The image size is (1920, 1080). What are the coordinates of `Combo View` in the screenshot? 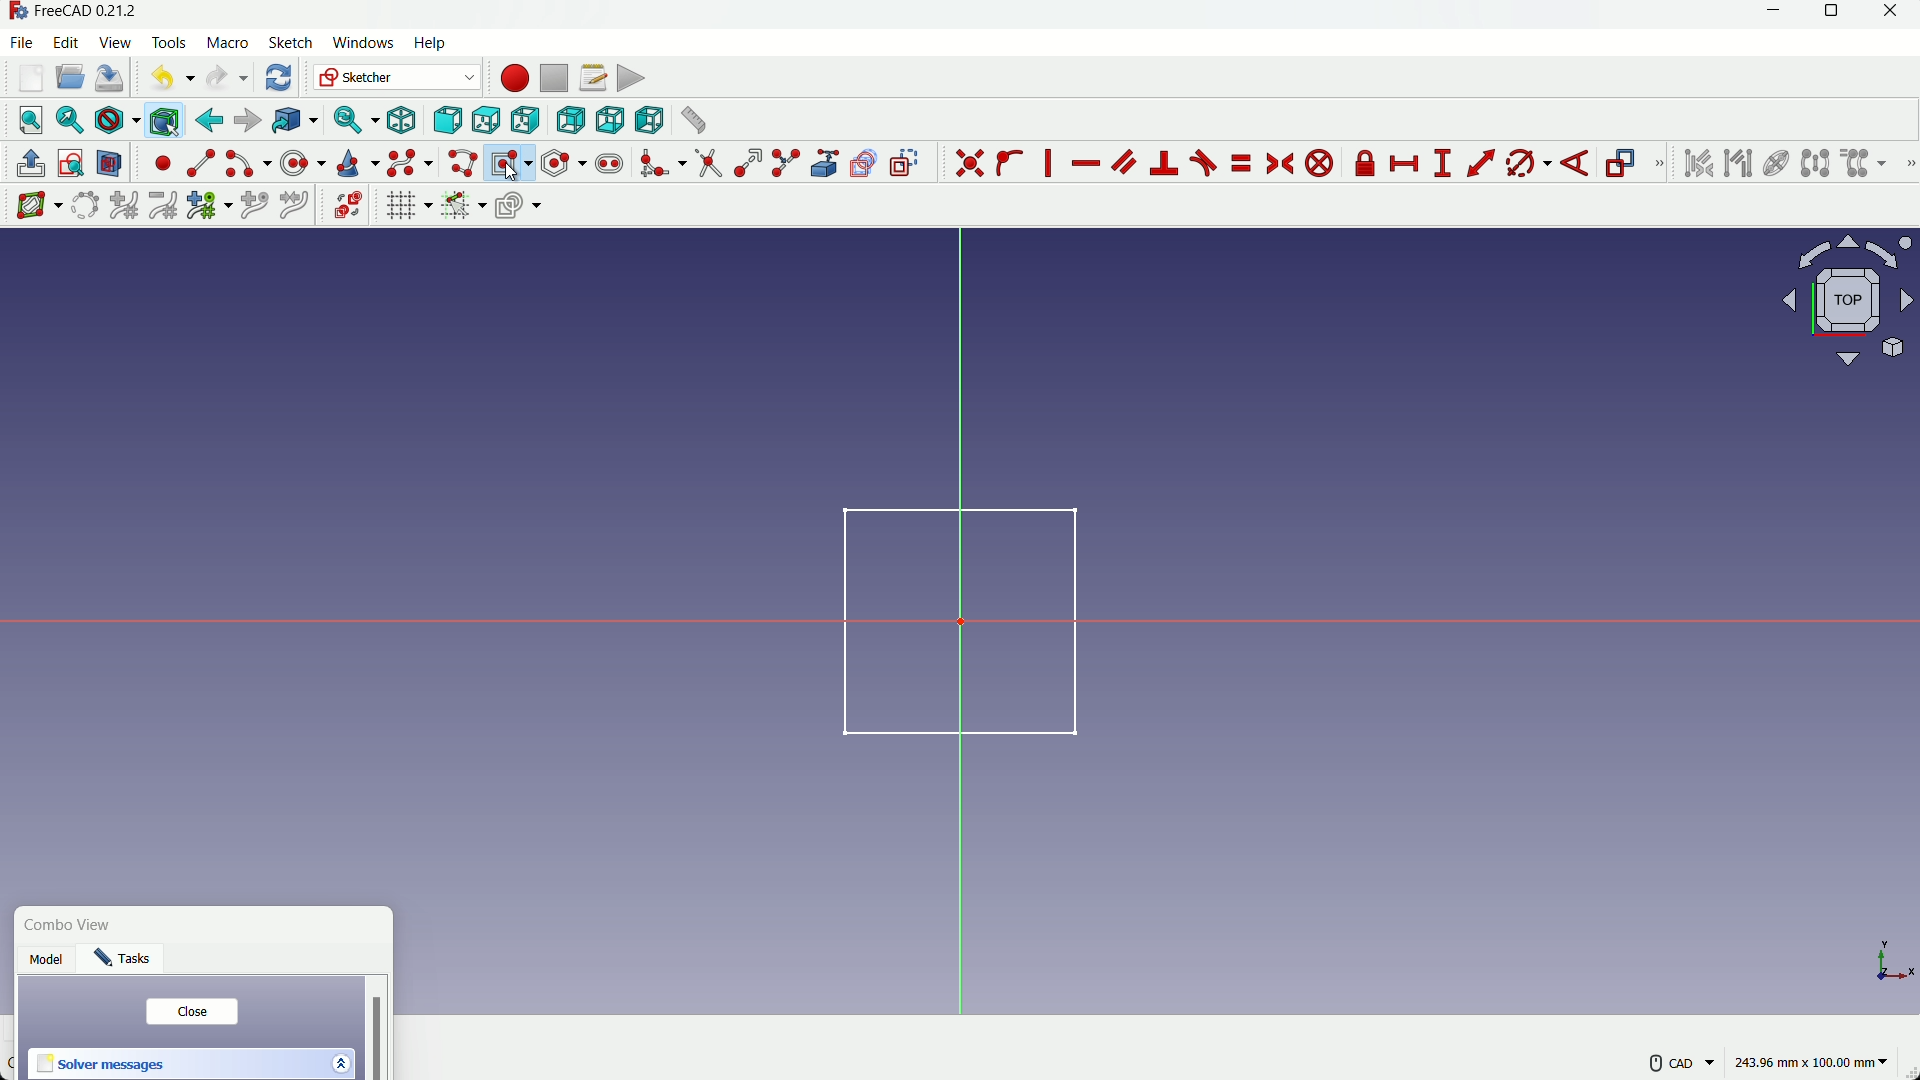 It's located at (73, 926).